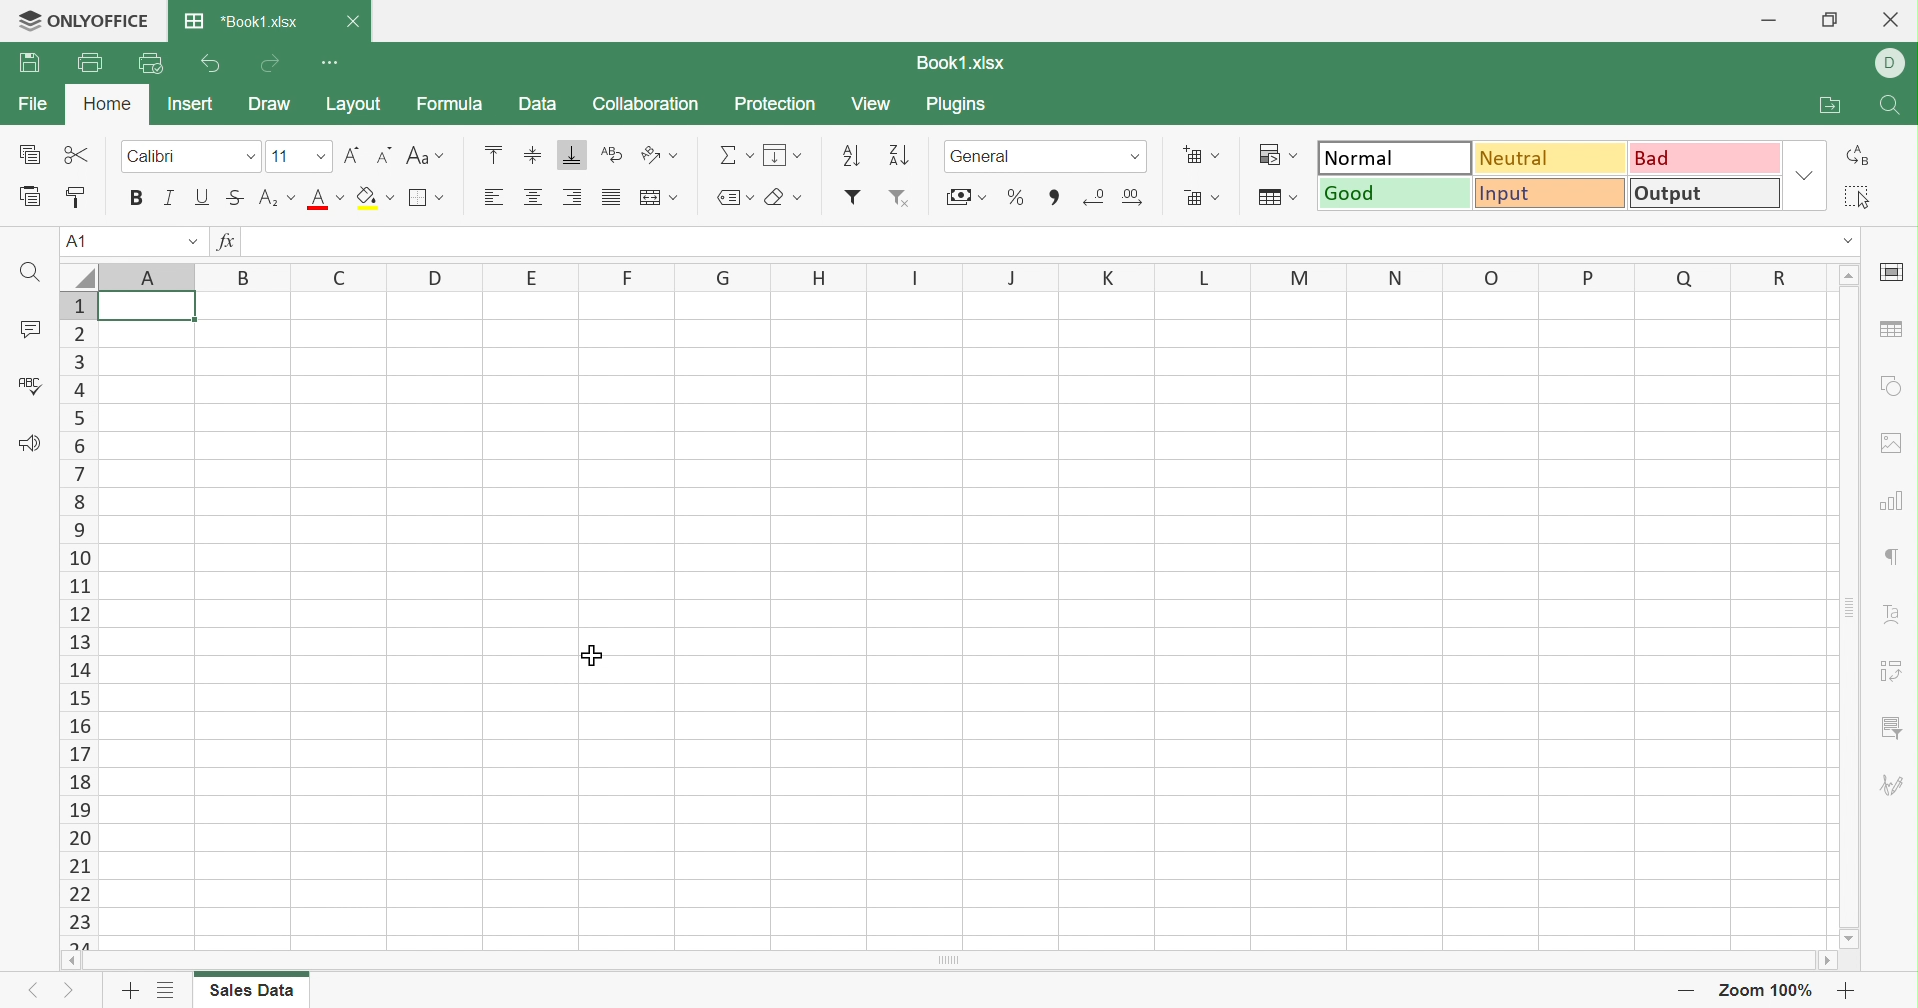  What do you see at coordinates (355, 19) in the screenshot?
I see `close` at bounding box center [355, 19].